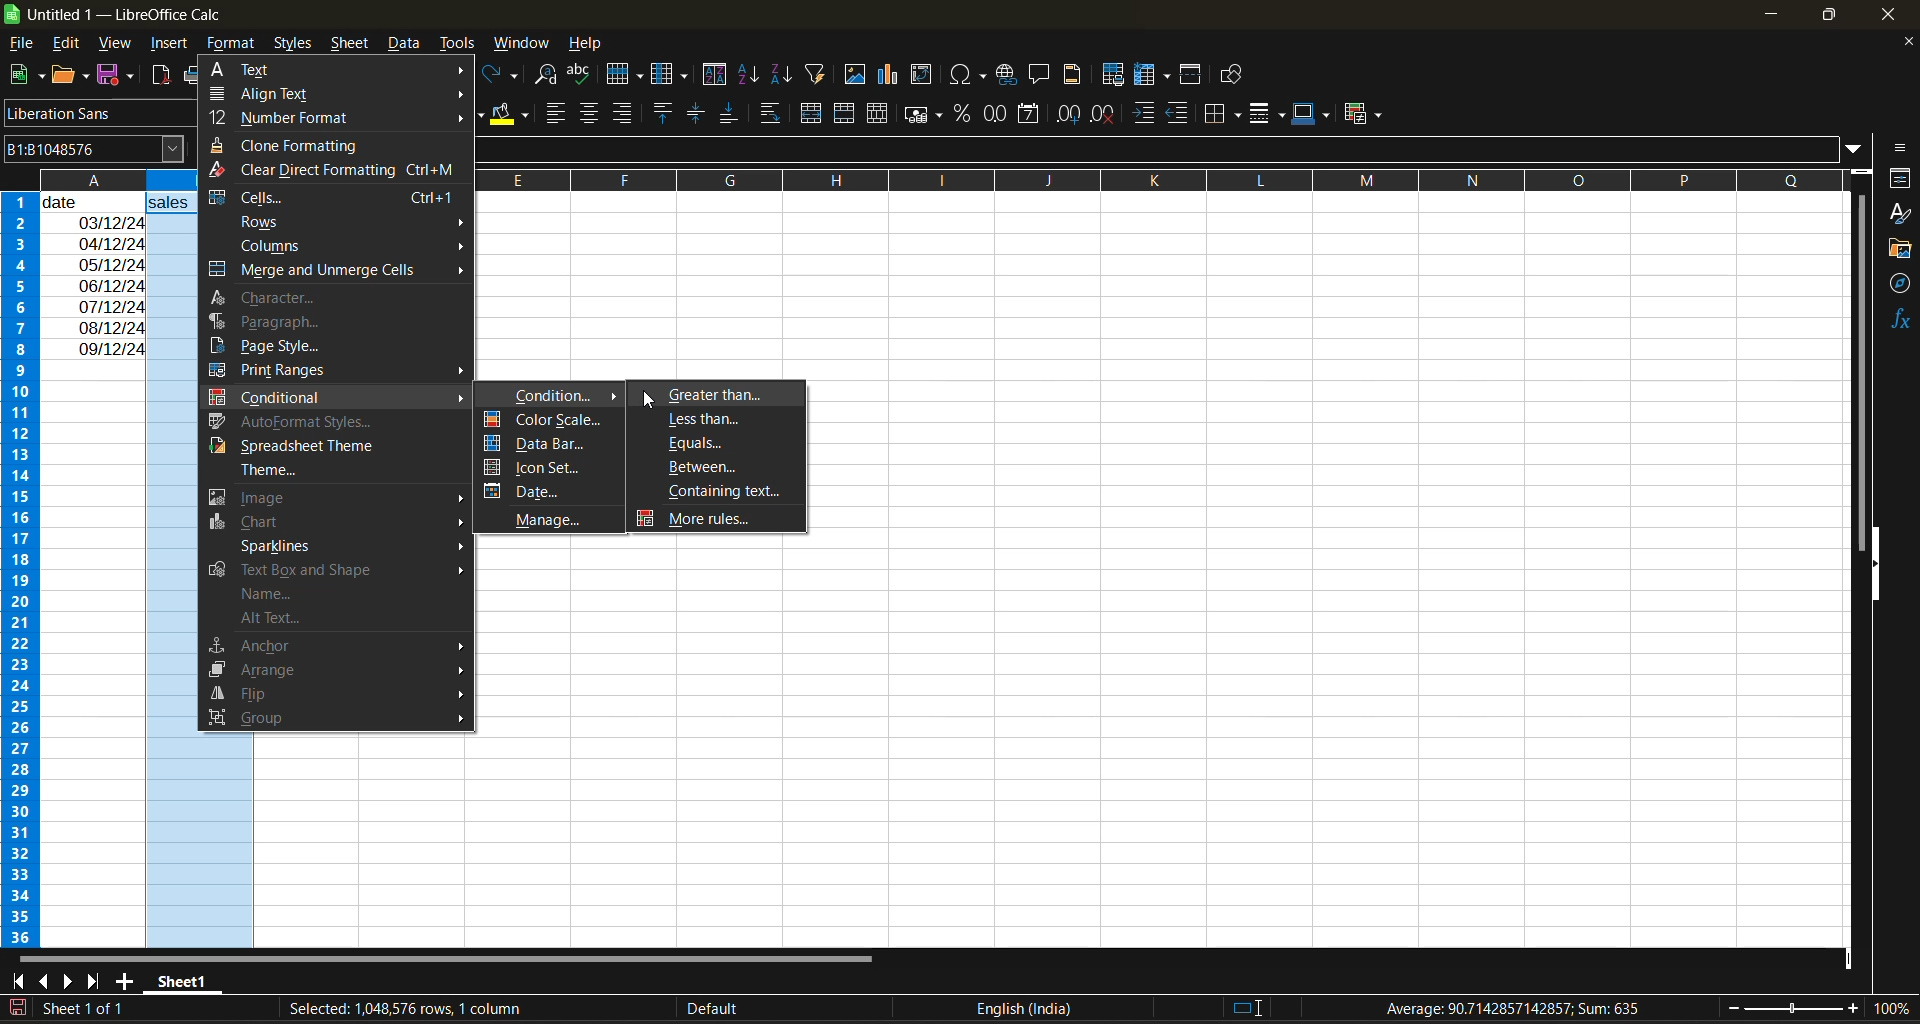 The height and width of the screenshot is (1024, 1920). What do you see at coordinates (304, 418) in the screenshot?
I see `autoformat styles` at bounding box center [304, 418].